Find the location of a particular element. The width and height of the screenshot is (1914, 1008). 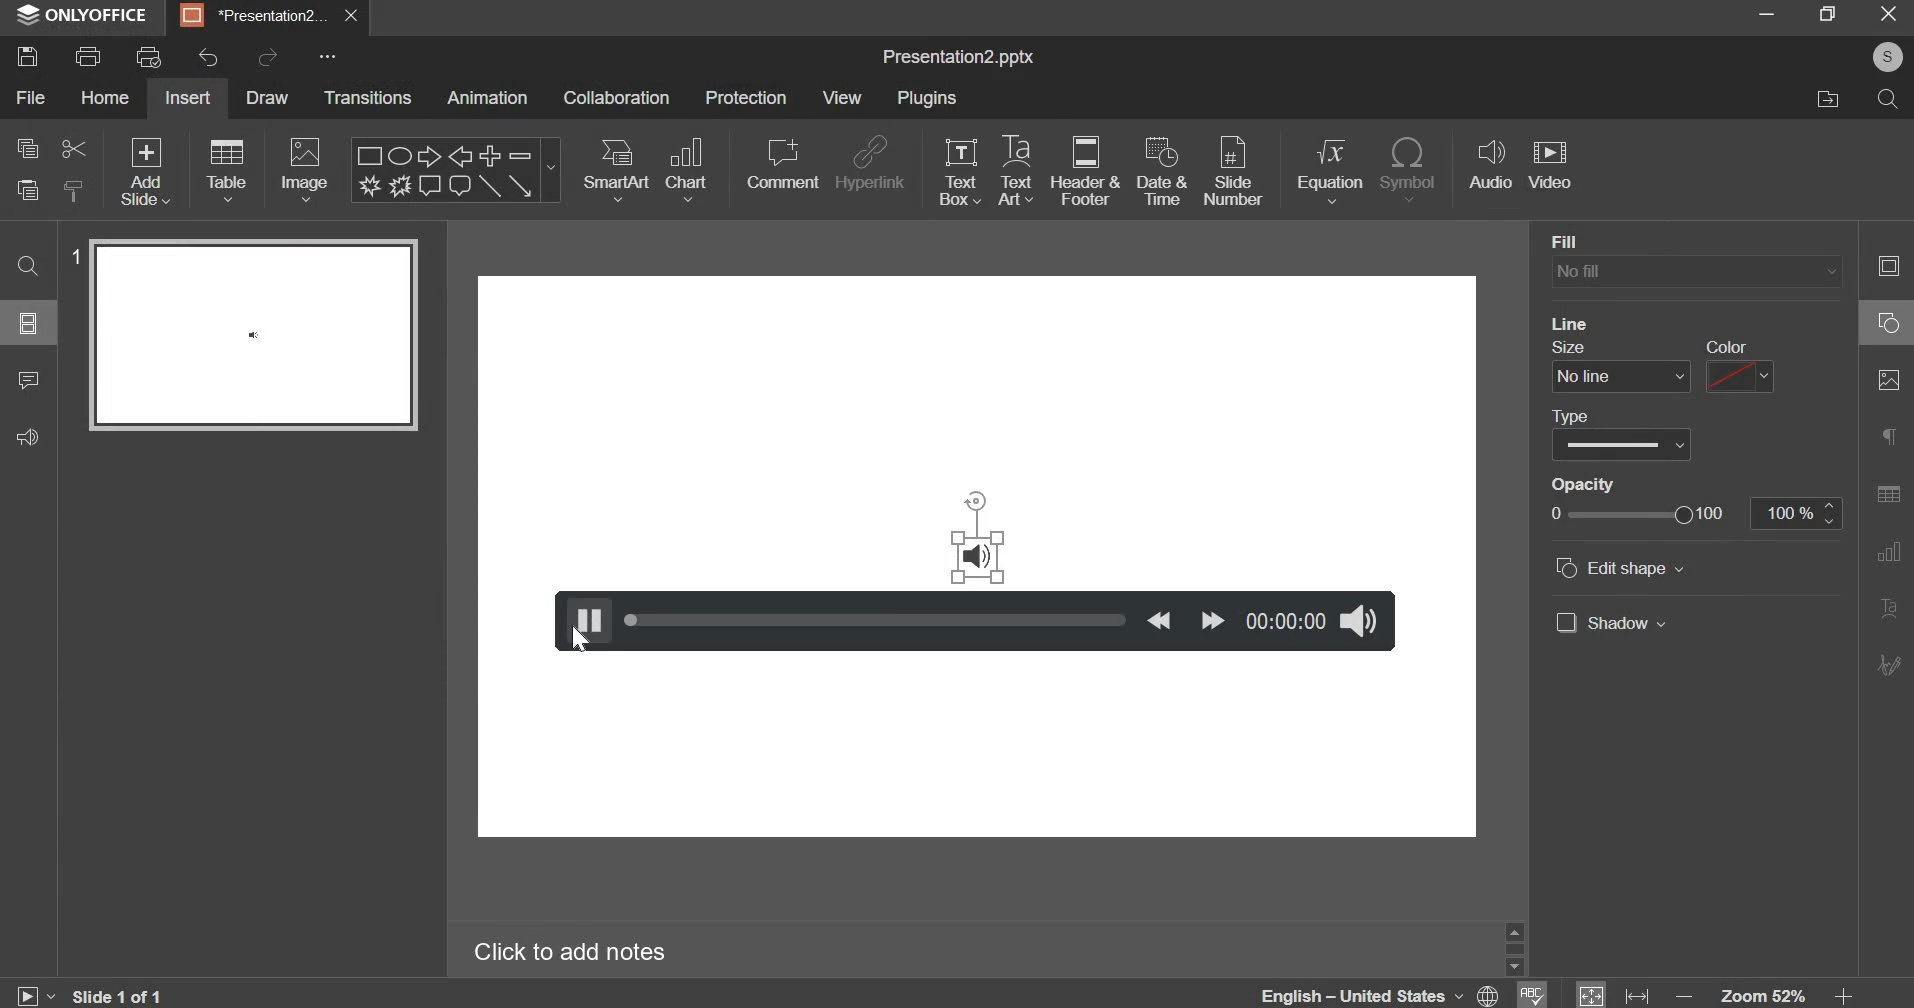

add slide is located at coordinates (147, 174).